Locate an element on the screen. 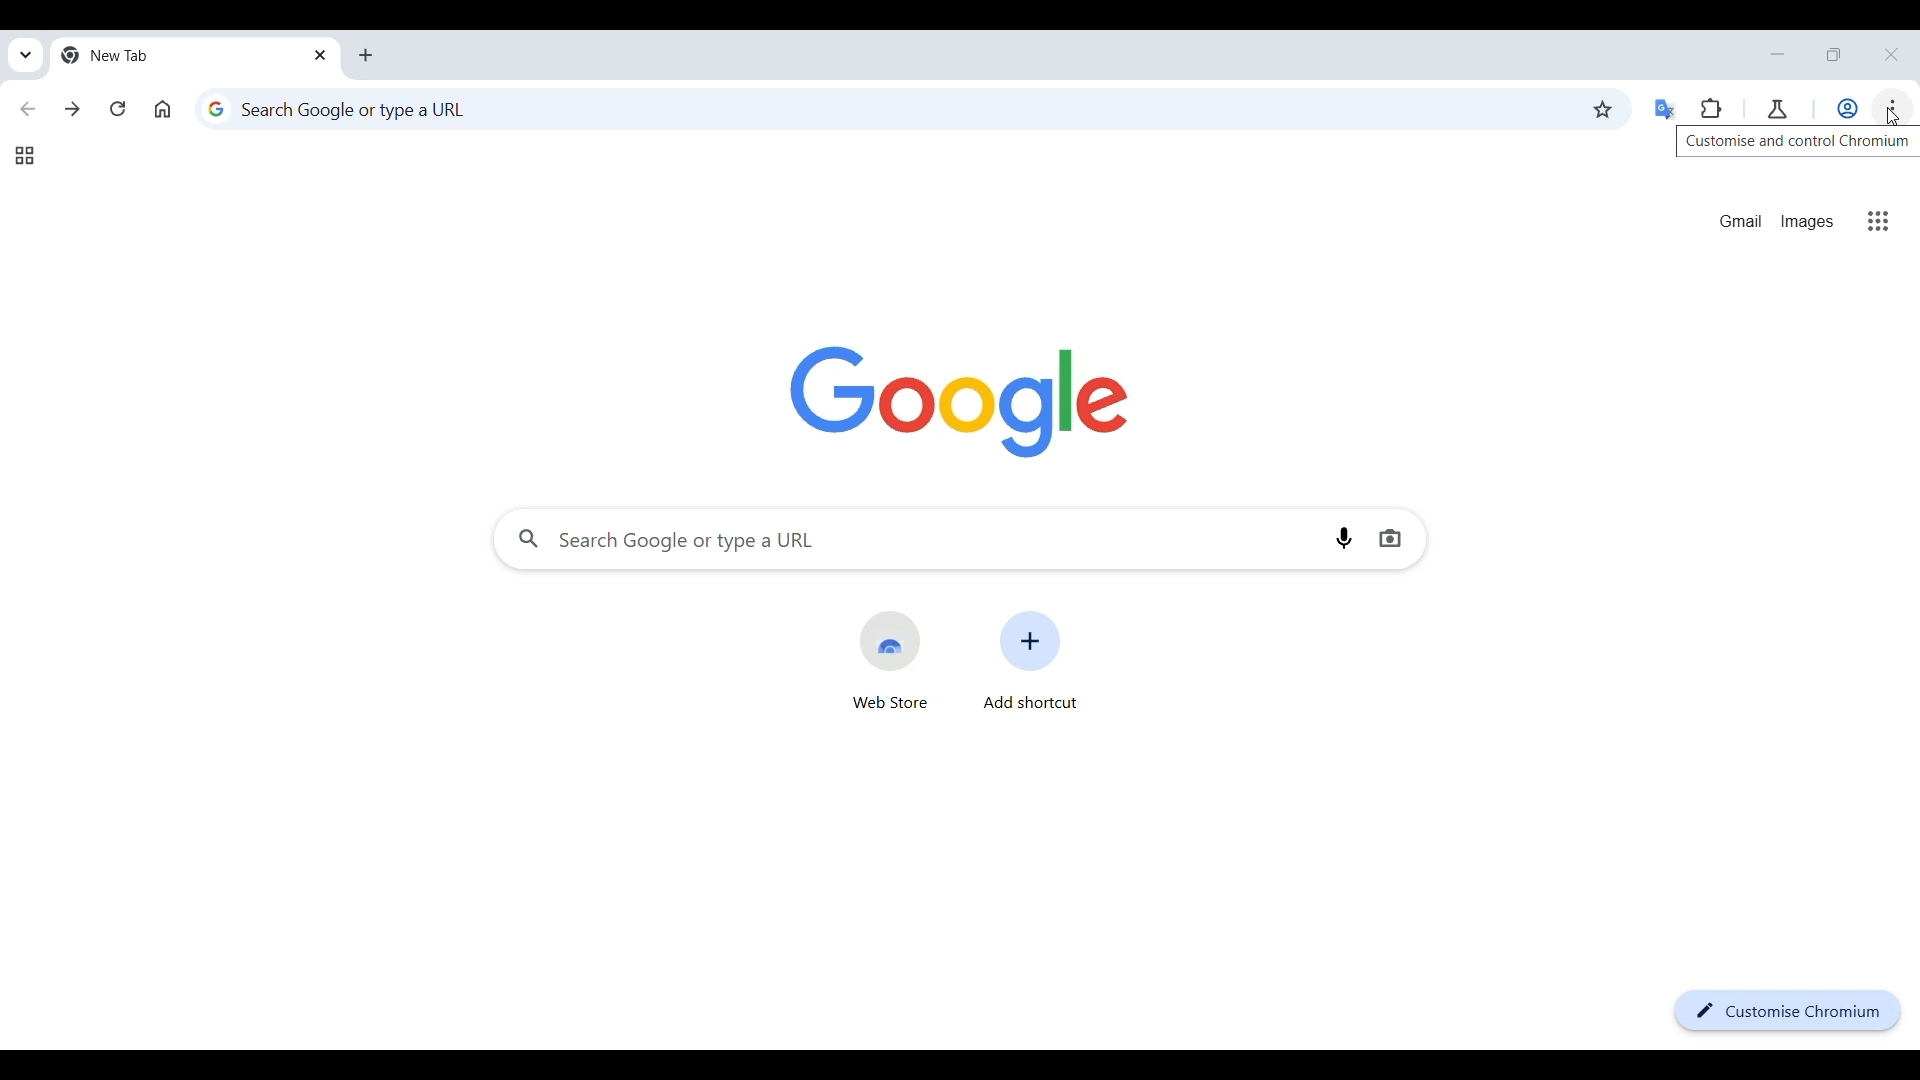 The height and width of the screenshot is (1080, 1920). Close interface is located at coordinates (1892, 54).